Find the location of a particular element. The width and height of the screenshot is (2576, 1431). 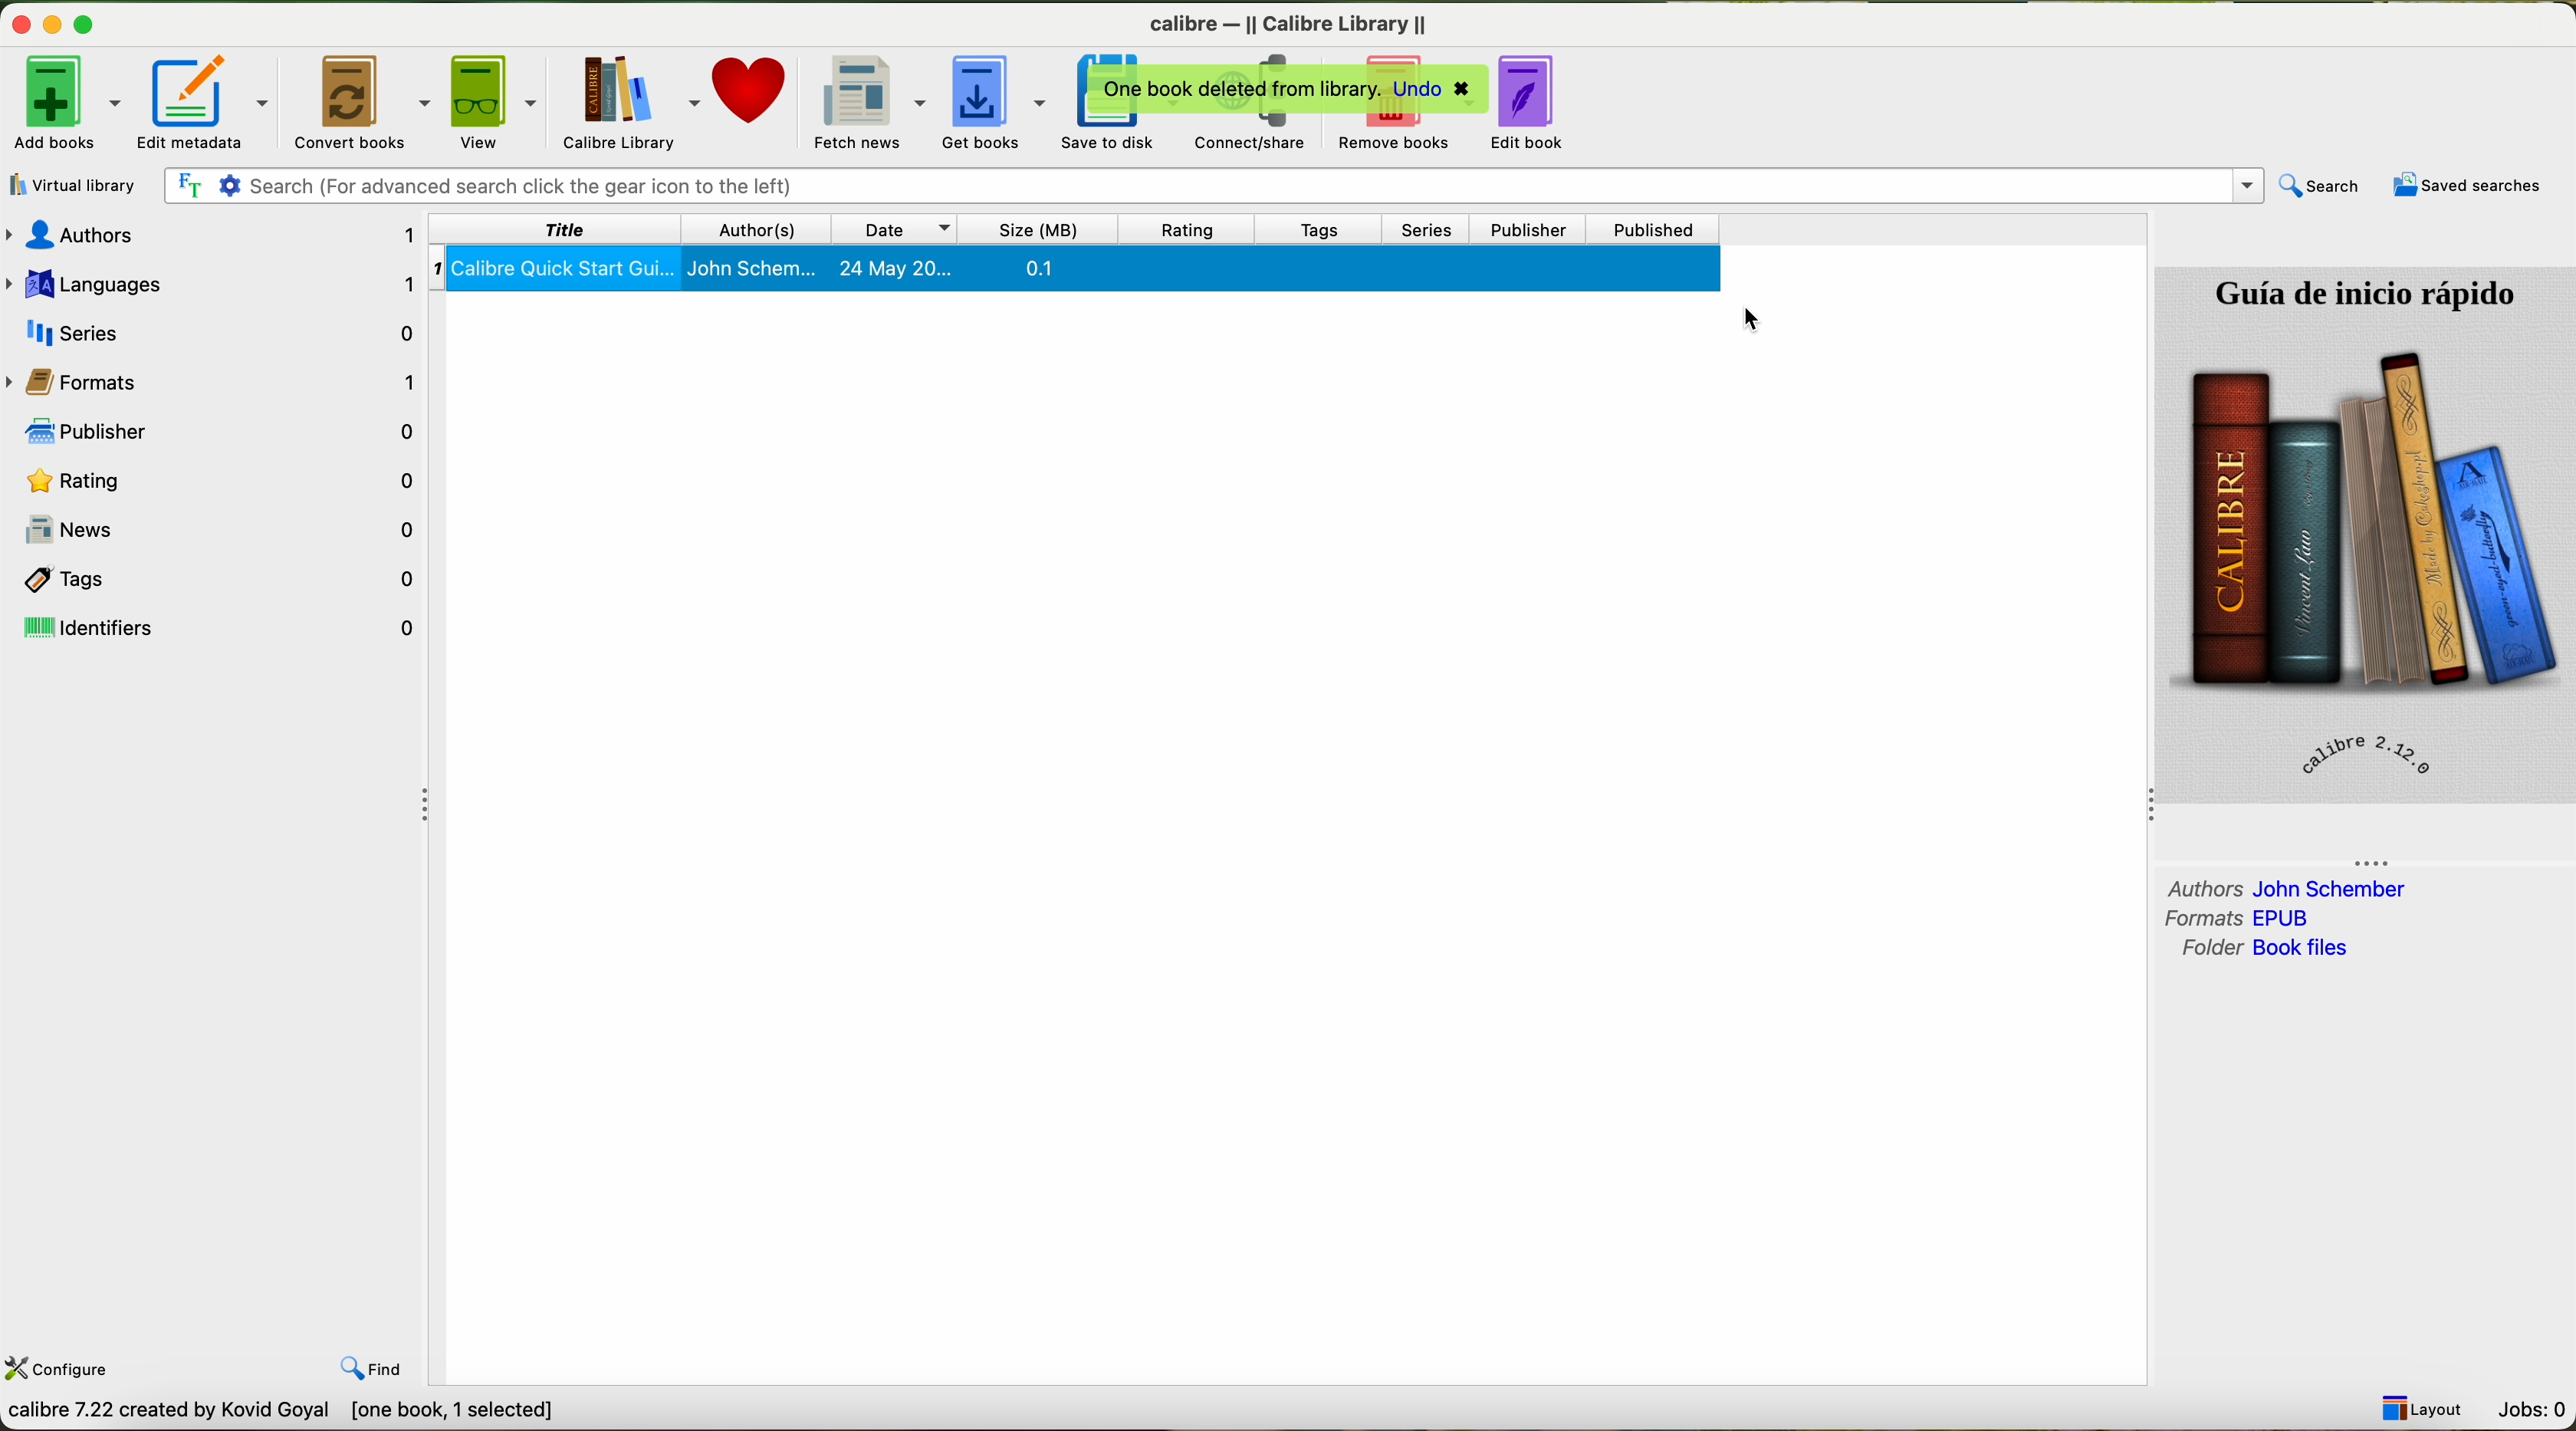

published is located at coordinates (1658, 228).